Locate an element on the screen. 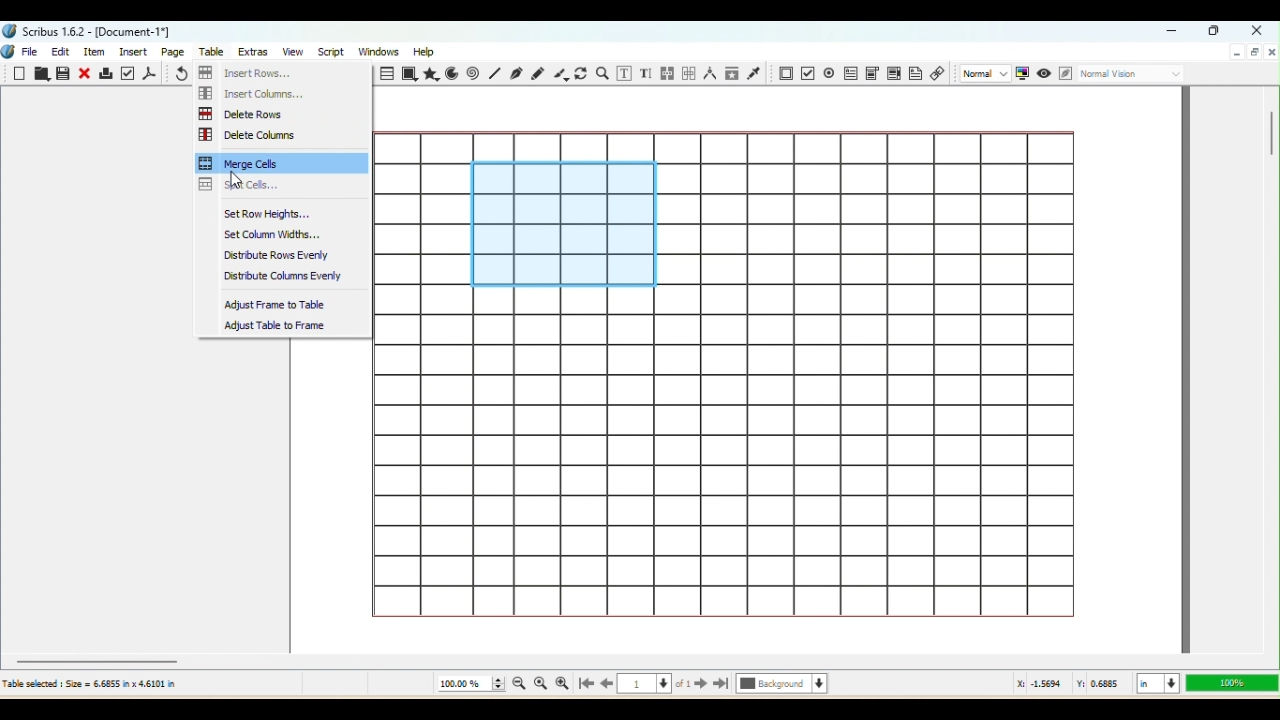  PDF combo box is located at coordinates (871, 71).